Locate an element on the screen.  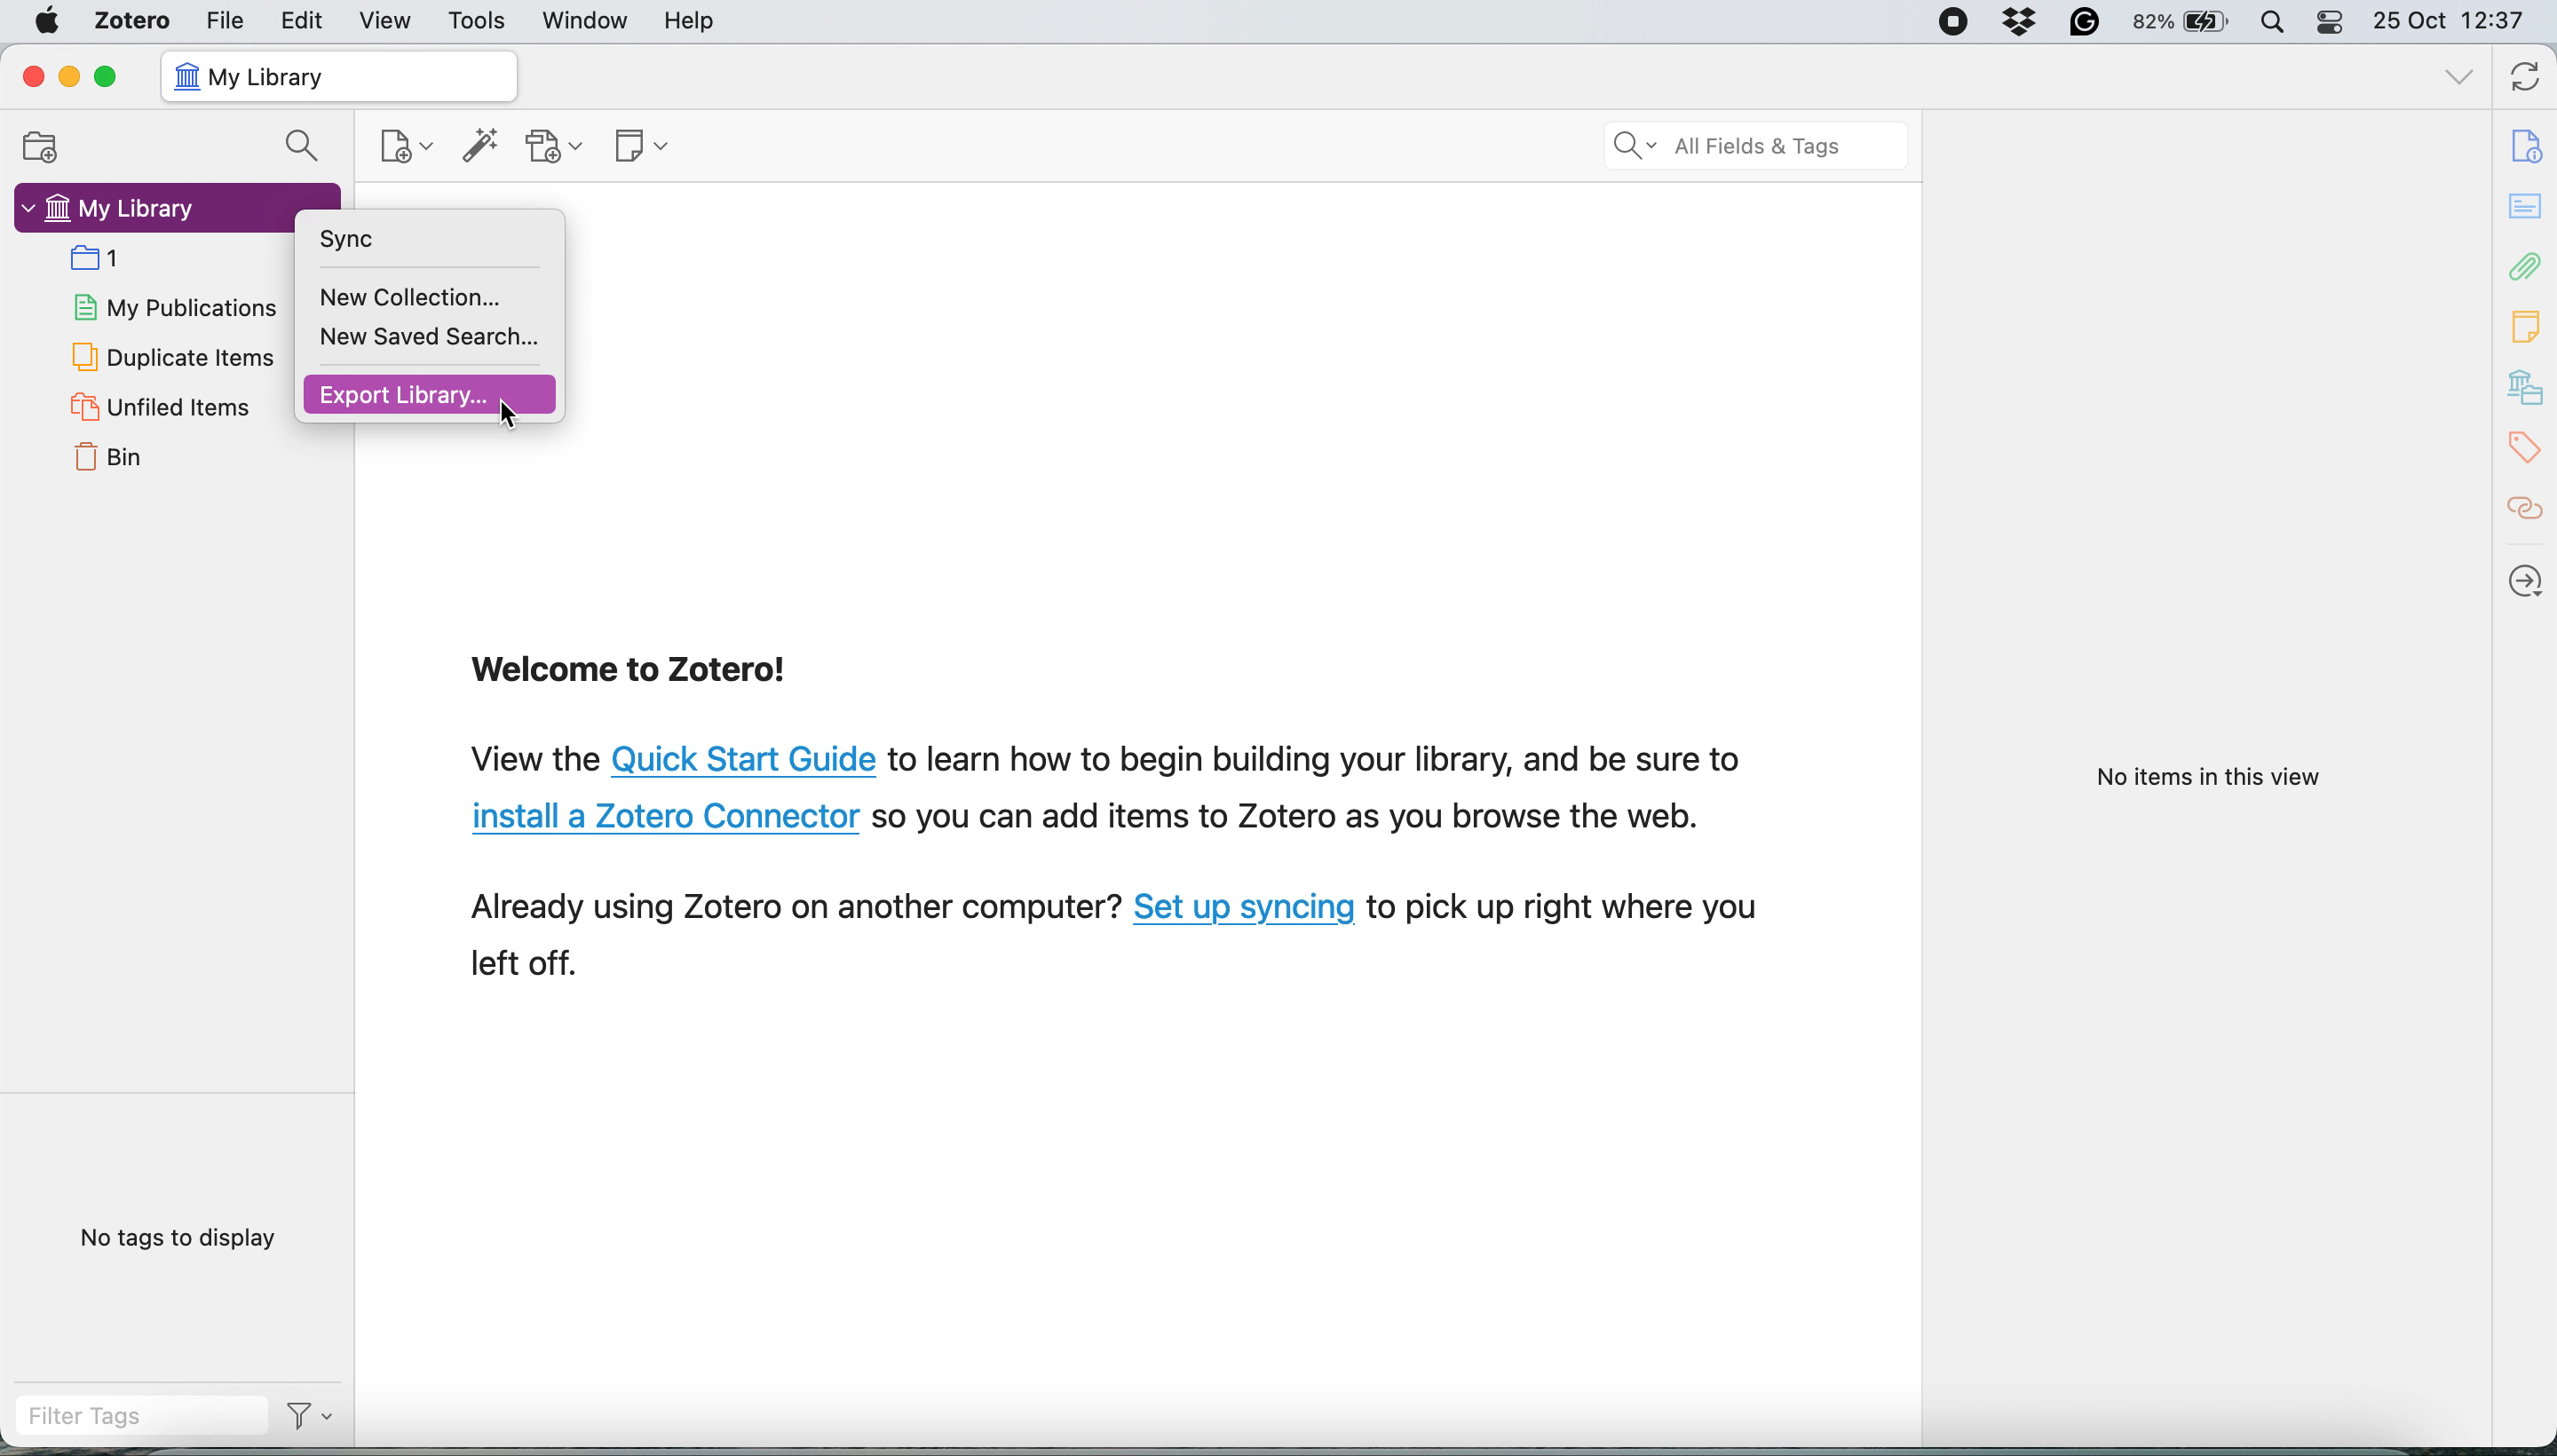
control center is located at coordinates (2332, 23).